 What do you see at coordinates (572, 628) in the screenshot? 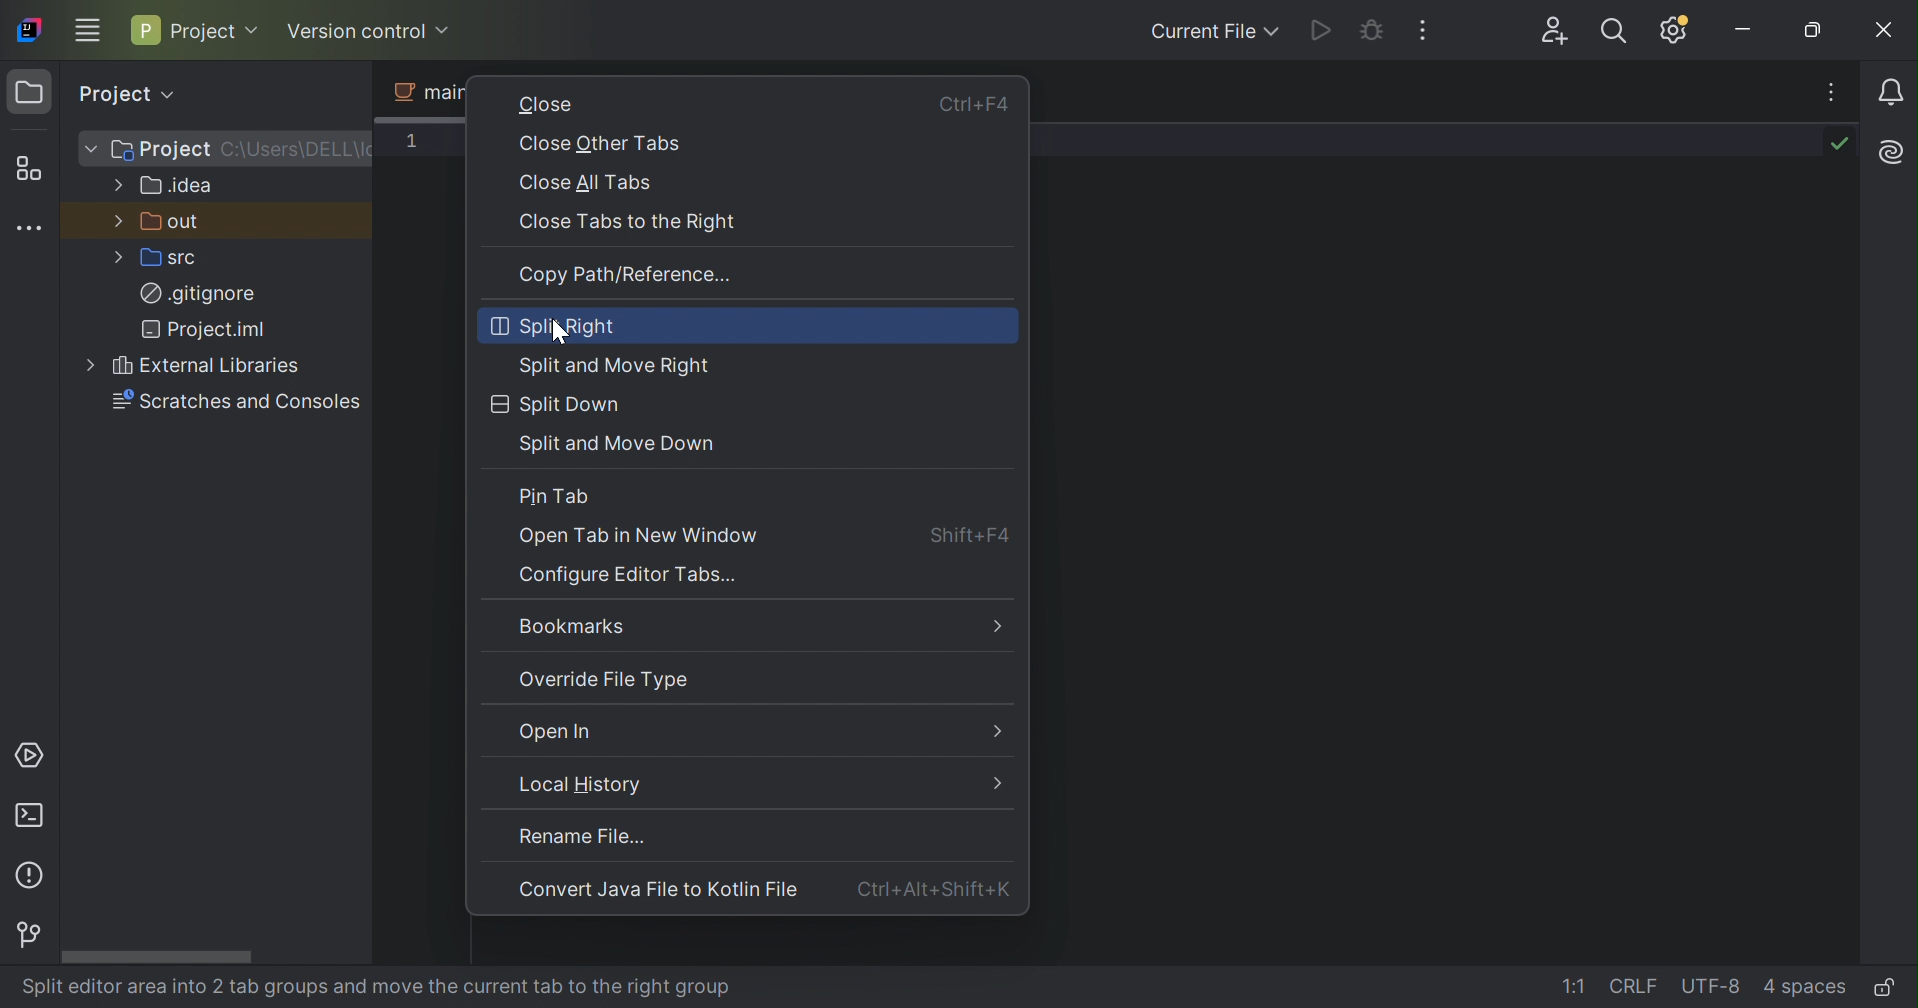
I see `Bookmarks` at bounding box center [572, 628].